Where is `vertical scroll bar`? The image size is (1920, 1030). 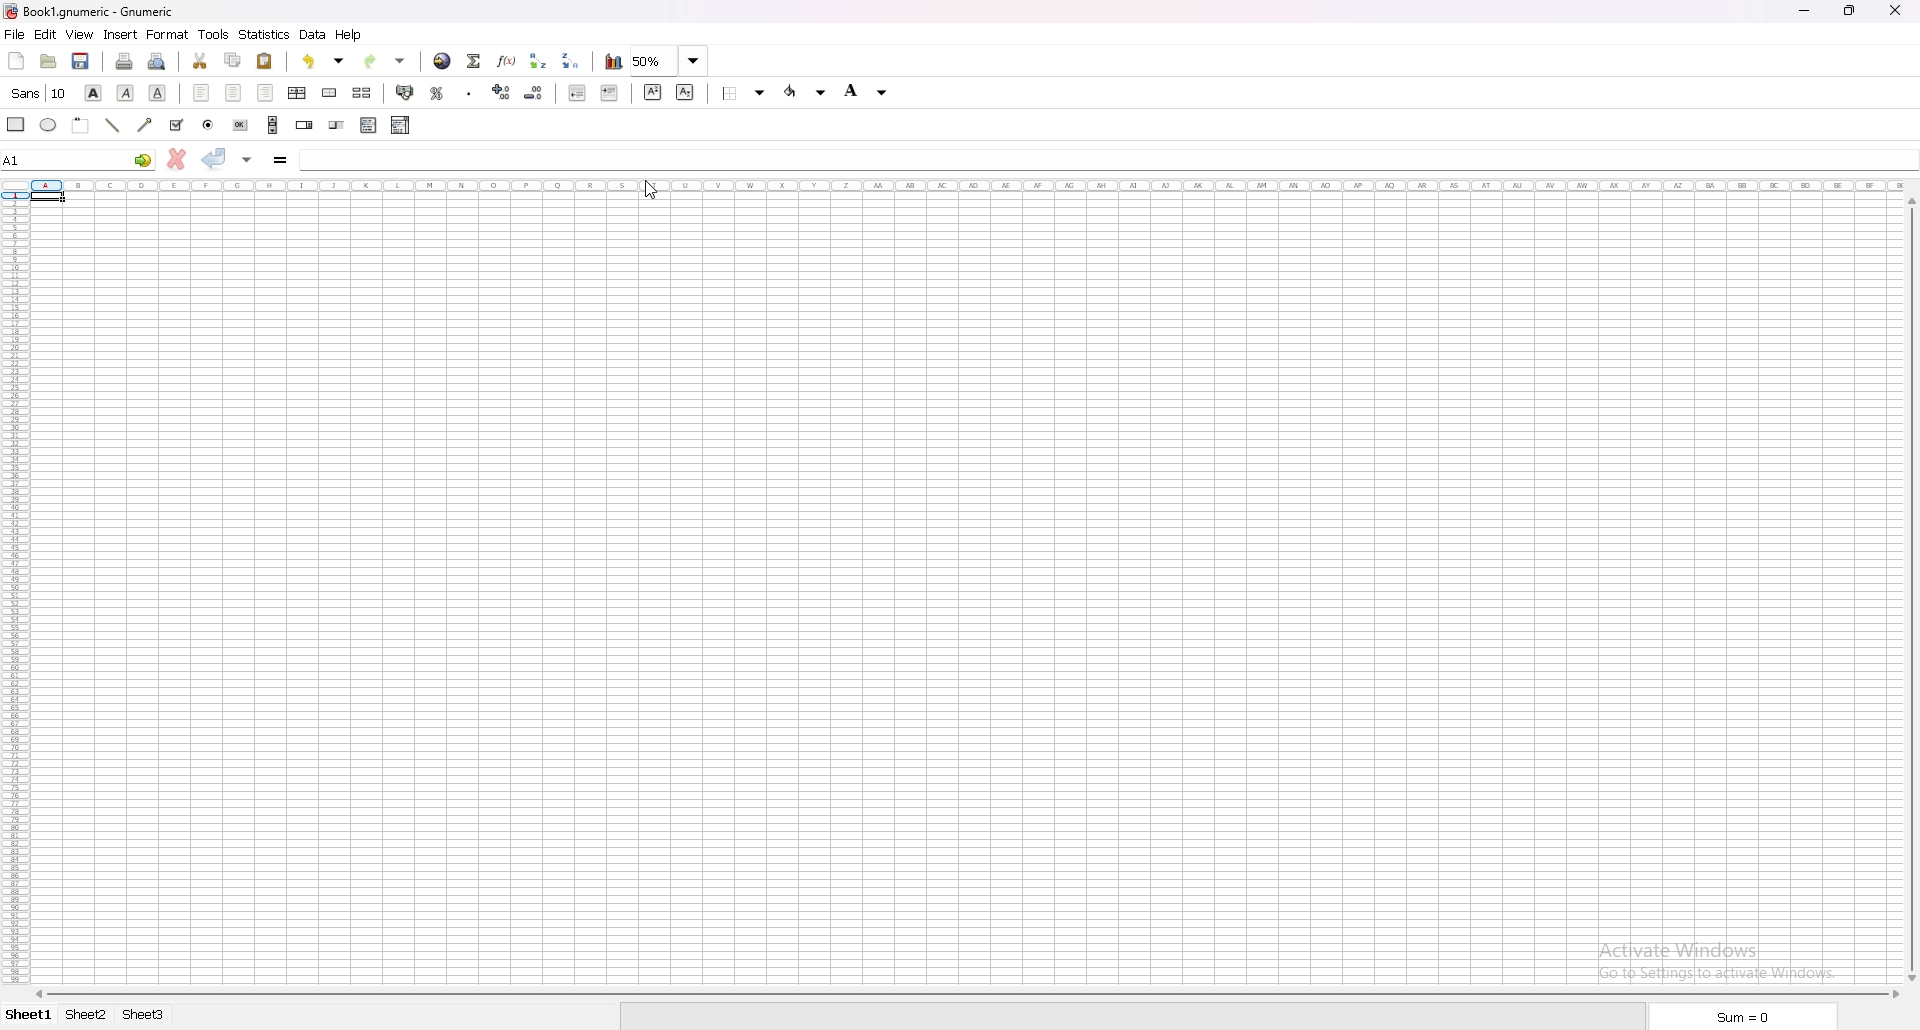 vertical scroll bar is located at coordinates (1915, 589).